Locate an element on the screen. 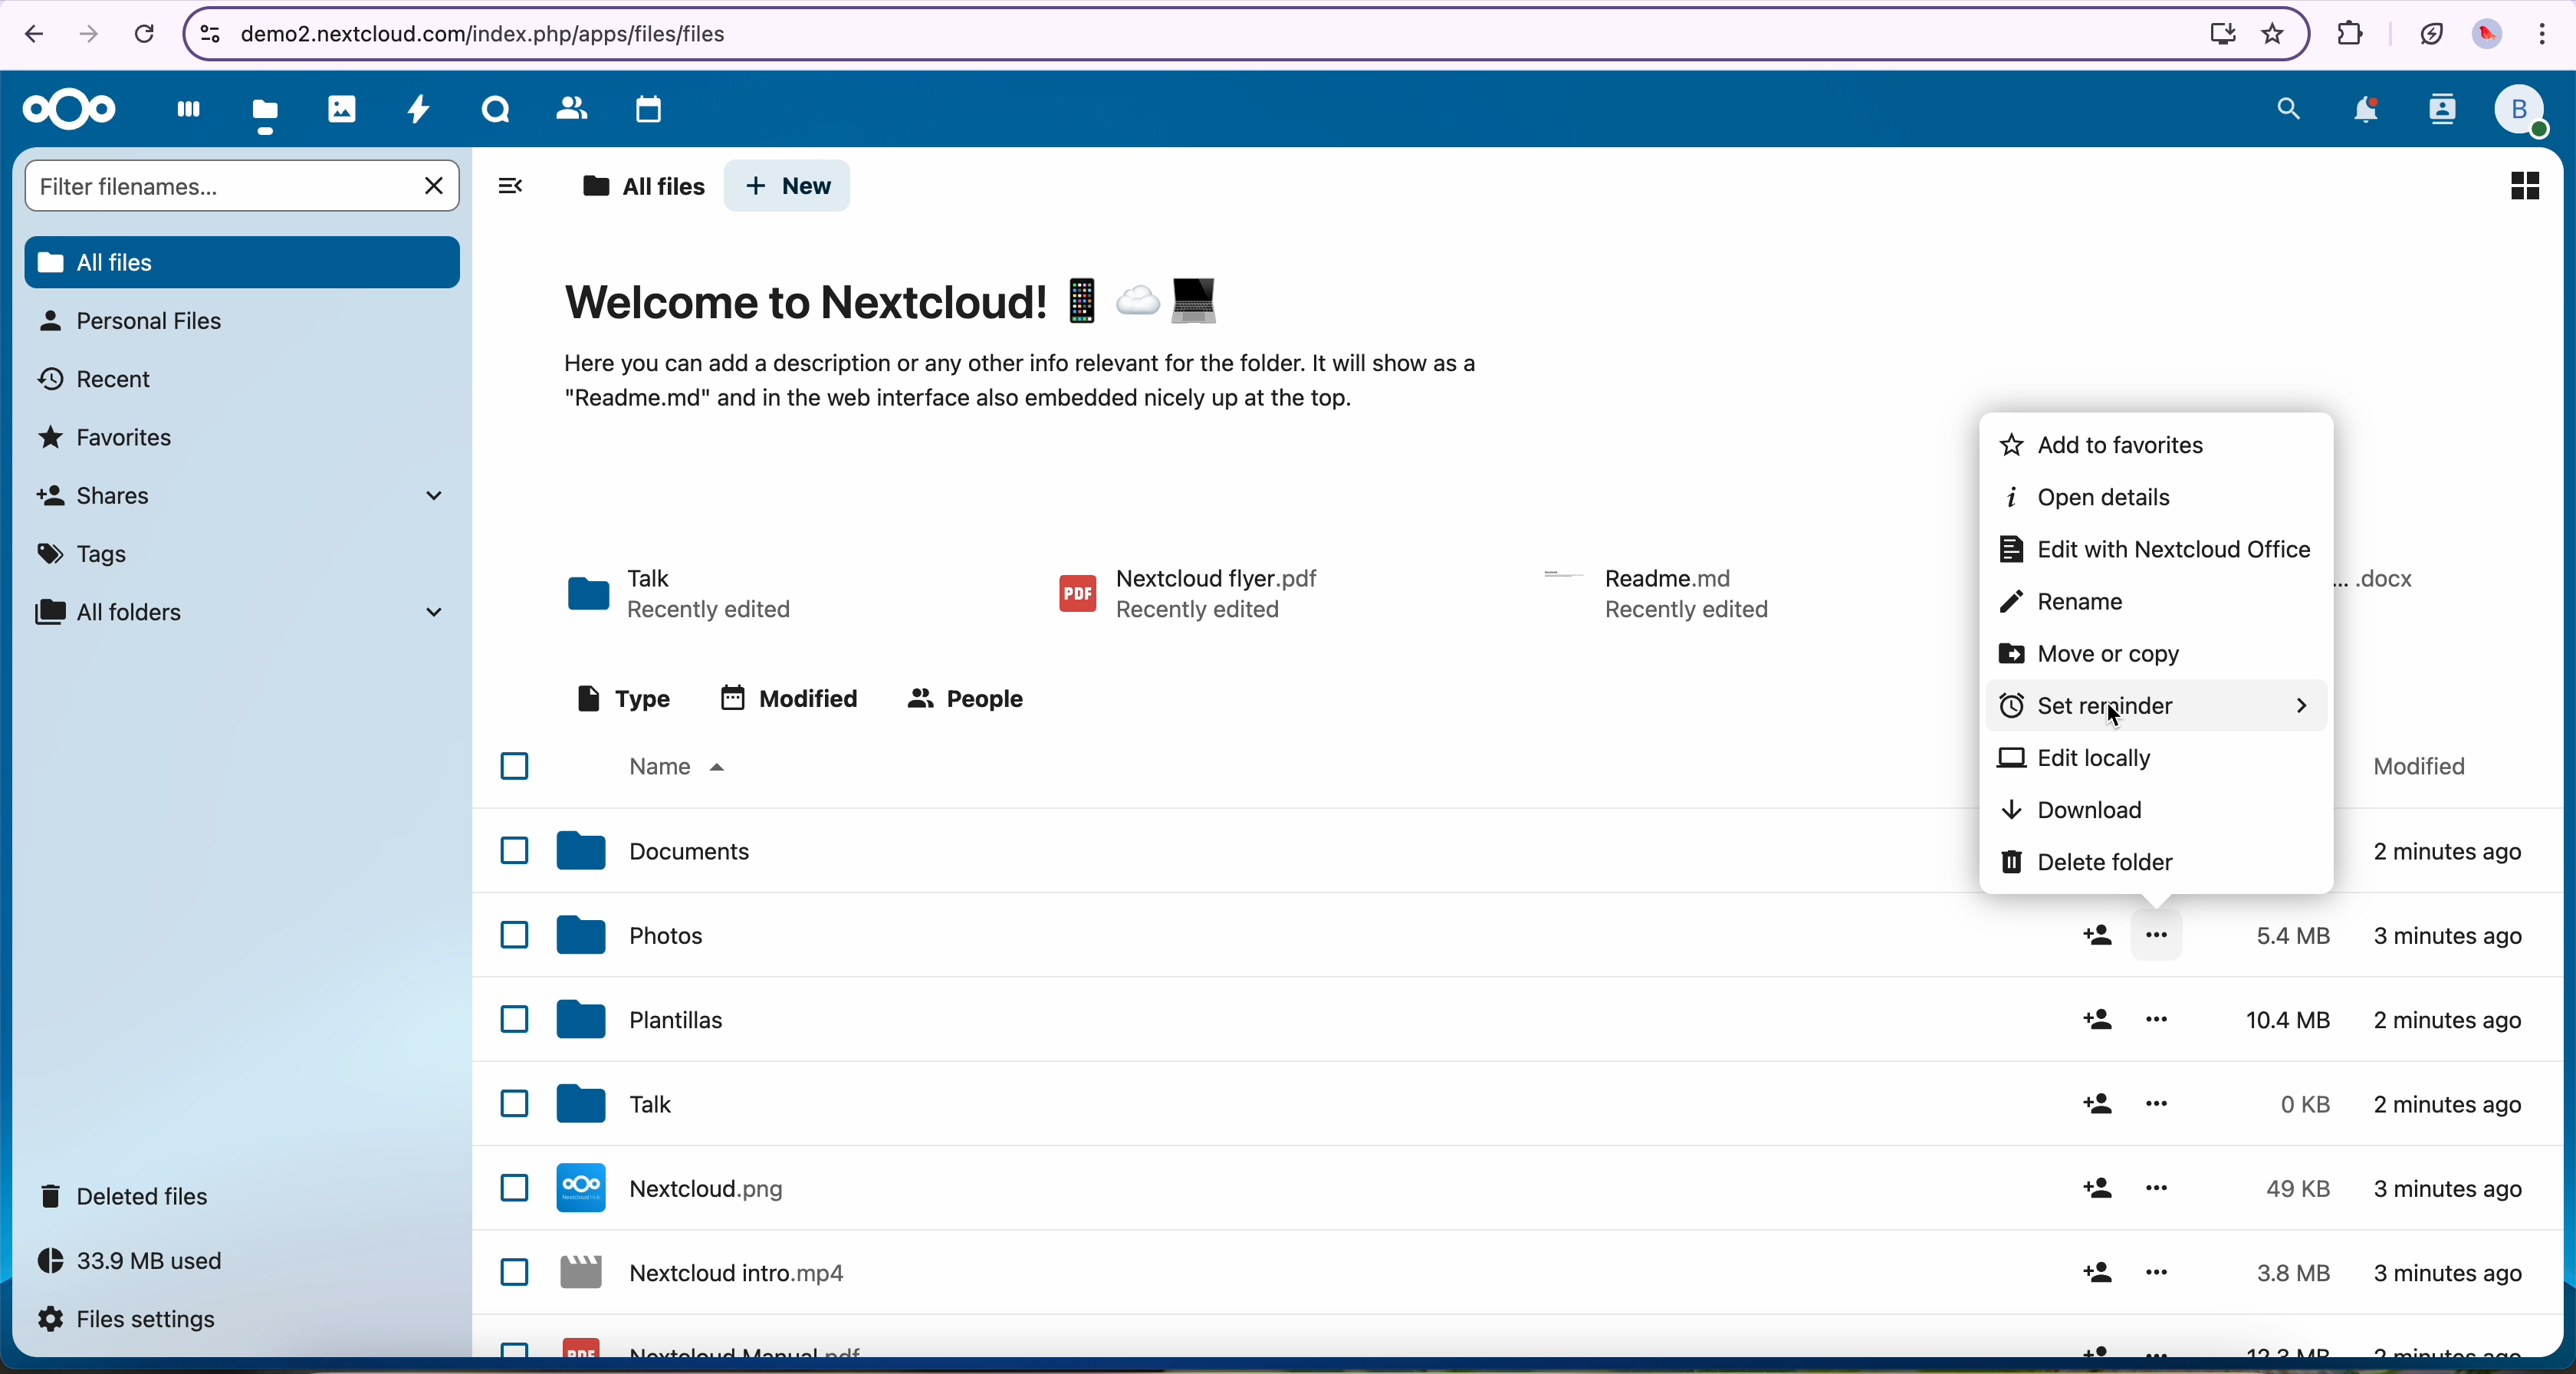 The image size is (2576, 1374). shares is located at coordinates (251, 500).